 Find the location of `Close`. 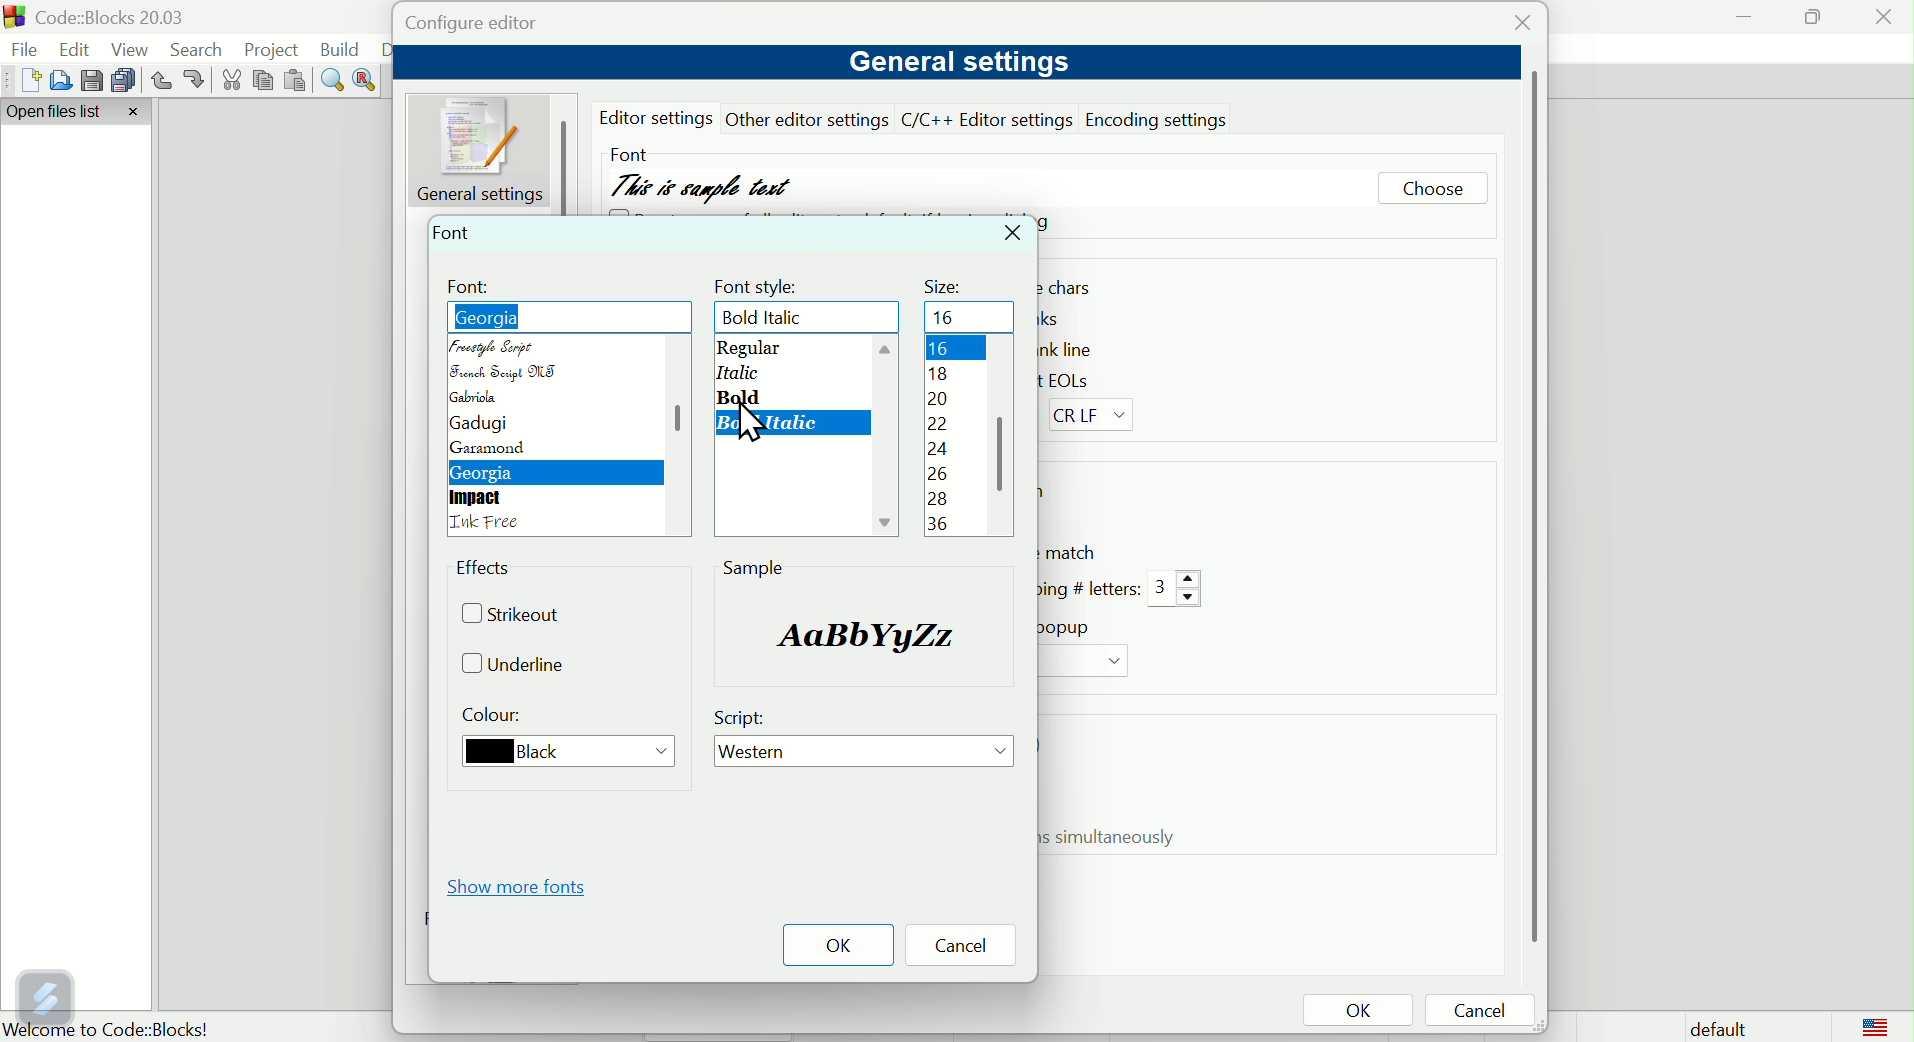

Close is located at coordinates (1015, 234).